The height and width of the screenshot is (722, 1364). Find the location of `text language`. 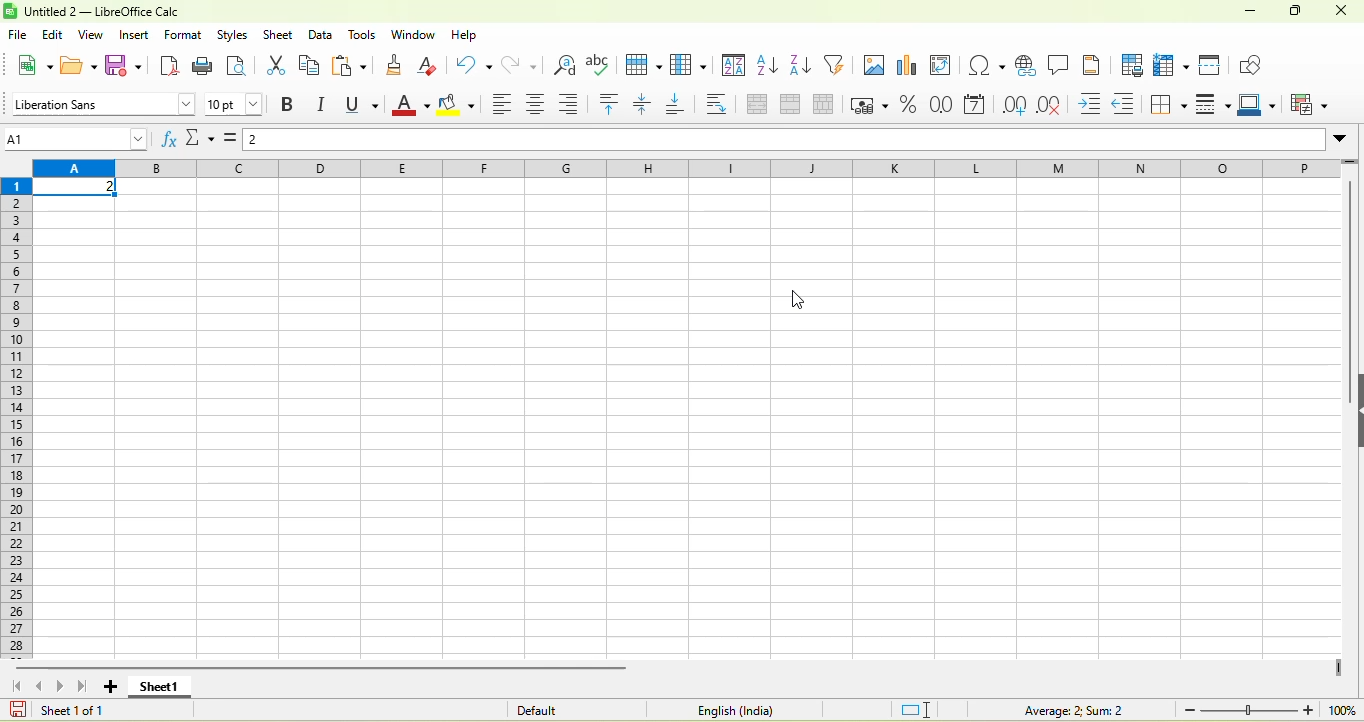

text language is located at coordinates (731, 709).